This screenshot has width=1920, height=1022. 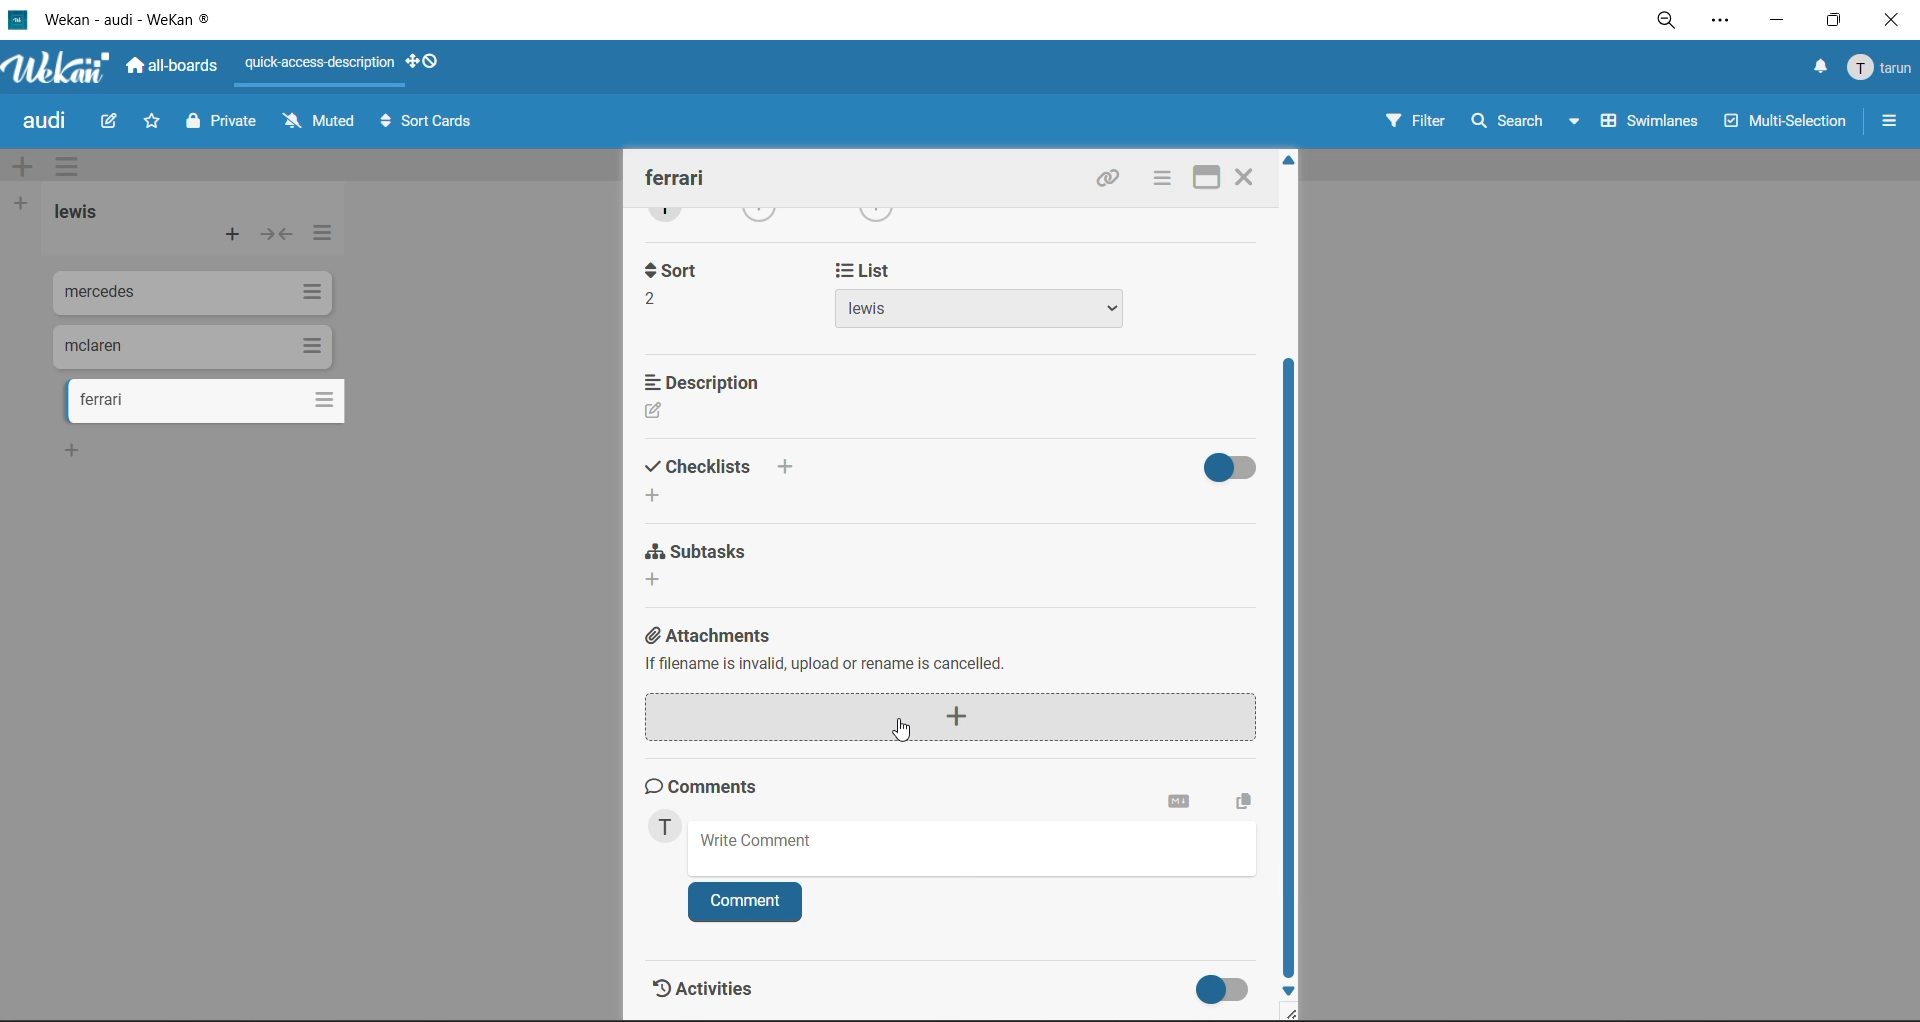 What do you see at coordinates (1293, 672) in the screenshot?
I see `vertical scroll bar` at bounding box center [1293, 672].